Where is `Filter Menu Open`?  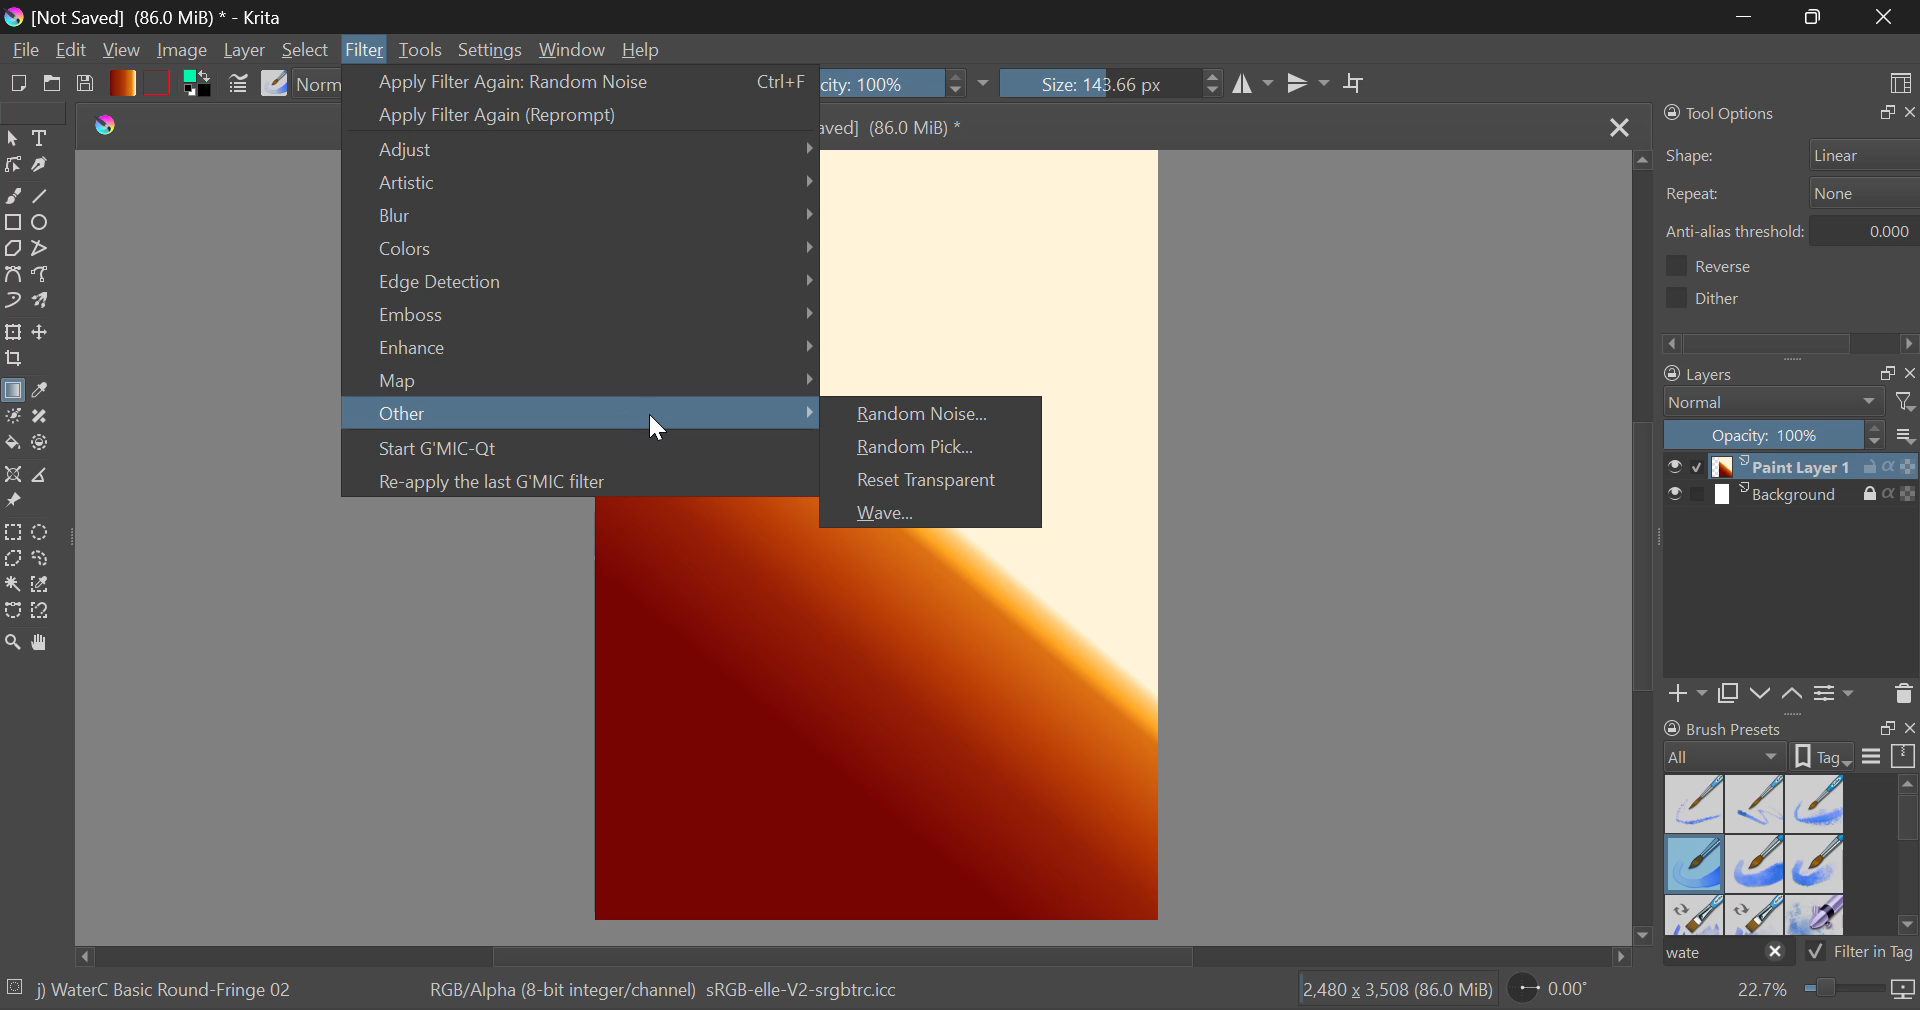 Filter Menu Open is located at coordinates (361, 48).